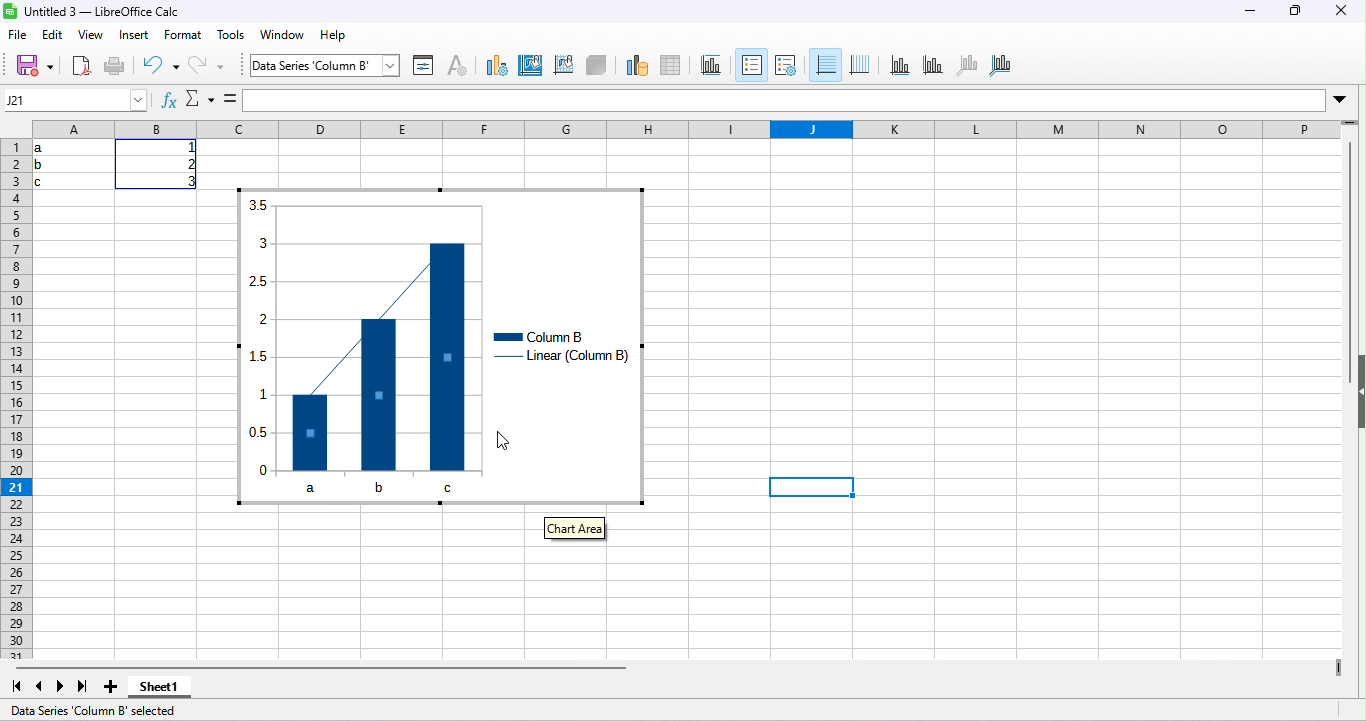 Image resolution: width=1366 pixels, height=722 pixels. What do you see at coordinates (809, 487) in the screenshot?
I see `selected cell` at bounding box center [809, 487].